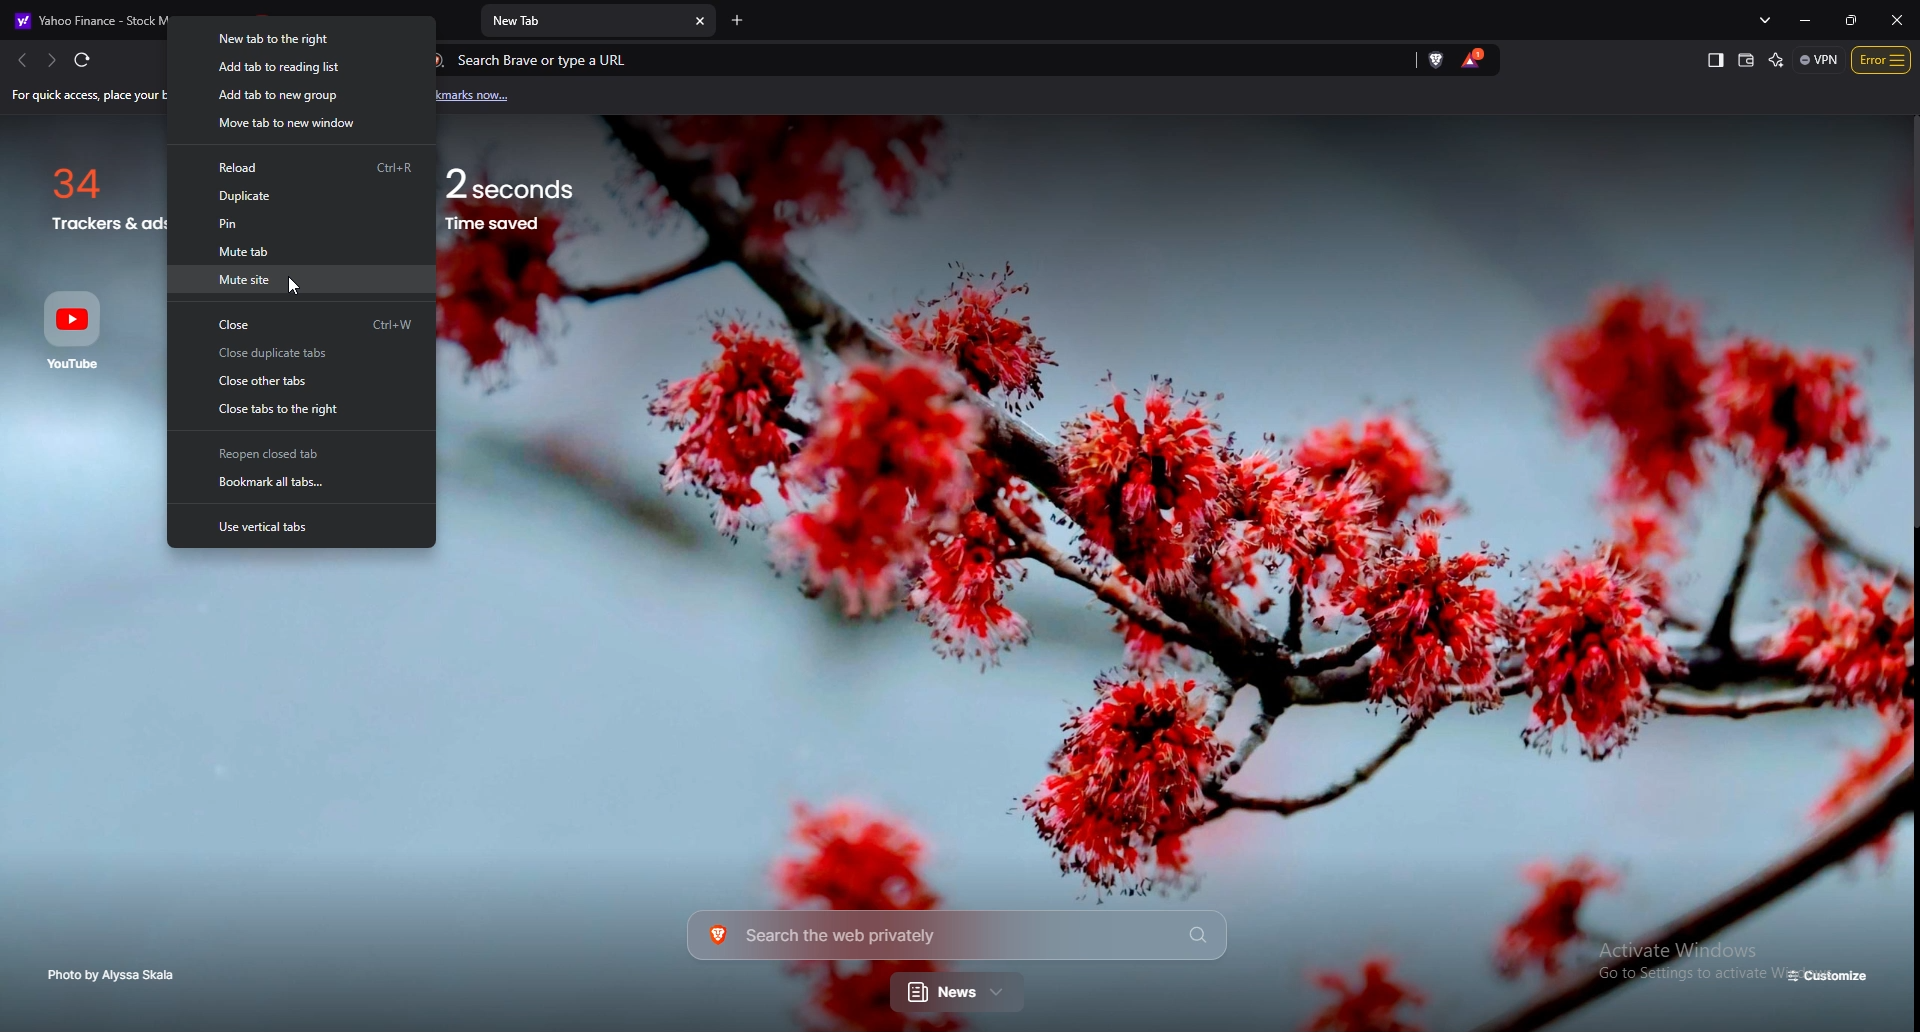  What do you see at coordinates (1849, 19) in the screenshot?
I see `resize` at bounding box center [1849, 19].